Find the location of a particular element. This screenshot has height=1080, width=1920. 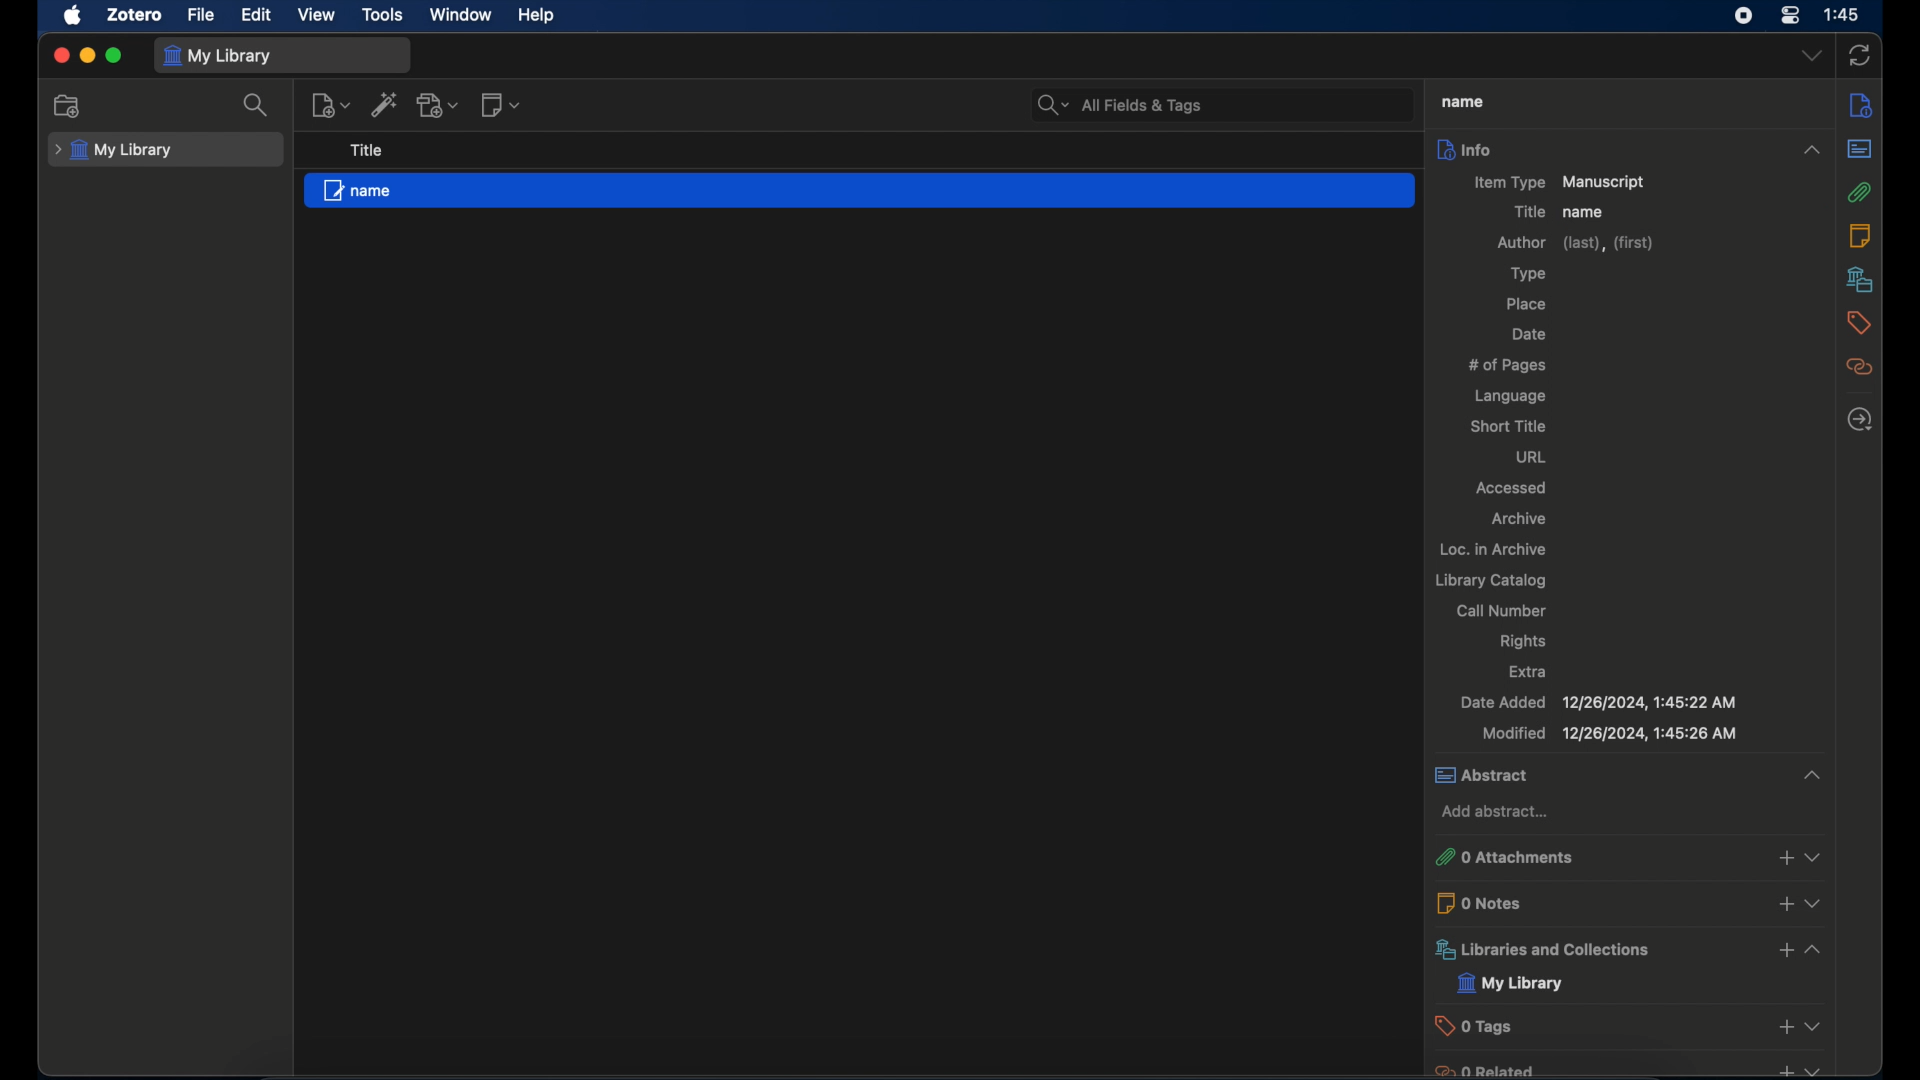

item type is located at coordinates (1559, 183).